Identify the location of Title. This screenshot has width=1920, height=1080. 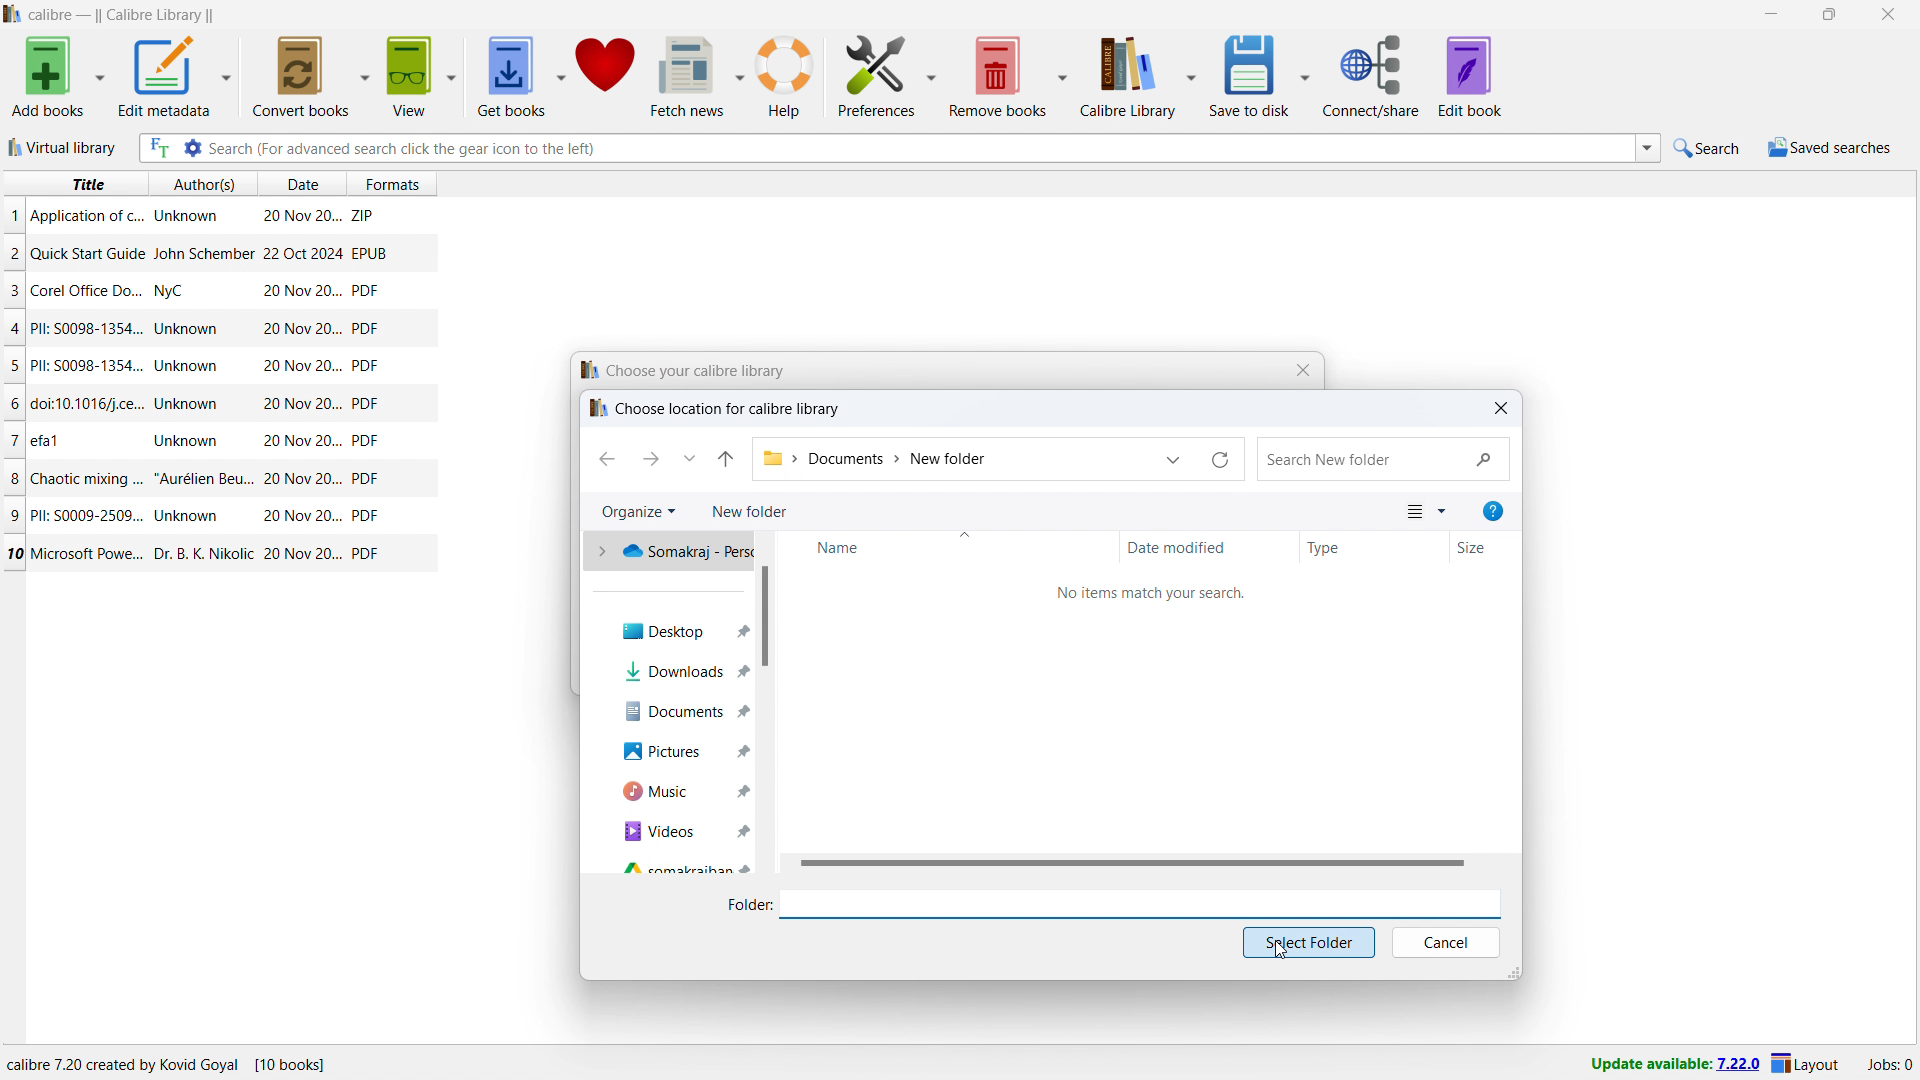
(92, 554).